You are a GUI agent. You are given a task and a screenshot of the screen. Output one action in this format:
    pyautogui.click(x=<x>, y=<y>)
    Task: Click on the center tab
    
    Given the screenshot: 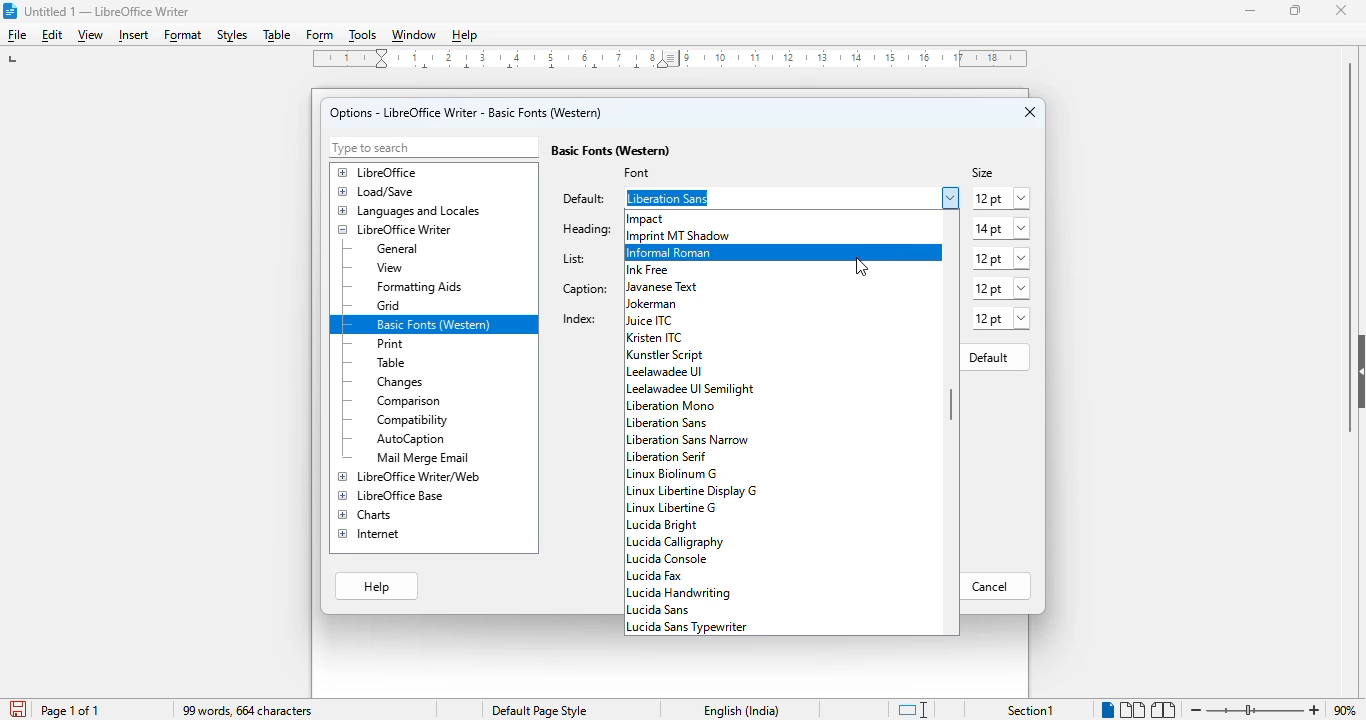 What is the action you would take?
    pyautogui.click(x=555, y=72)
    